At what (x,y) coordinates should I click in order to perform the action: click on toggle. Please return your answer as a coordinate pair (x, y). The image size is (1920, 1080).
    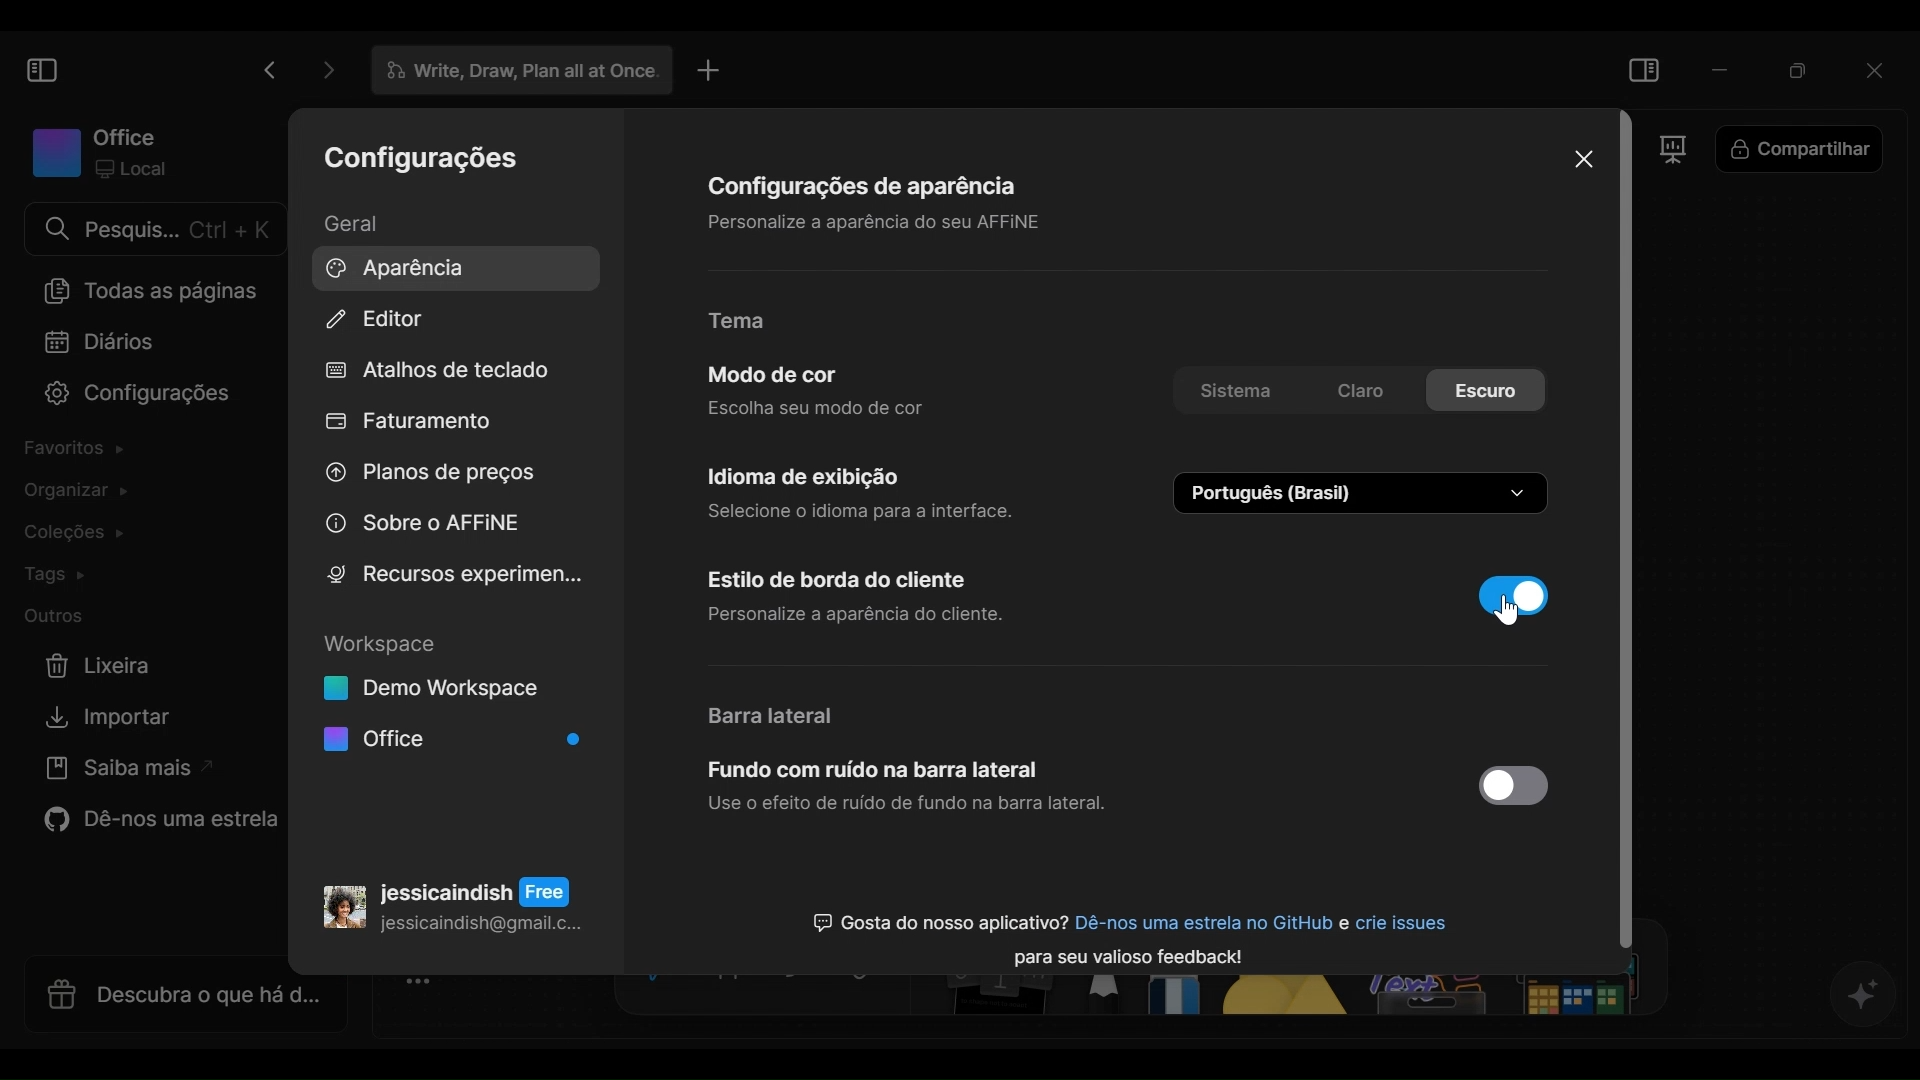
    Looking at the image, I should click on (1514, 593).